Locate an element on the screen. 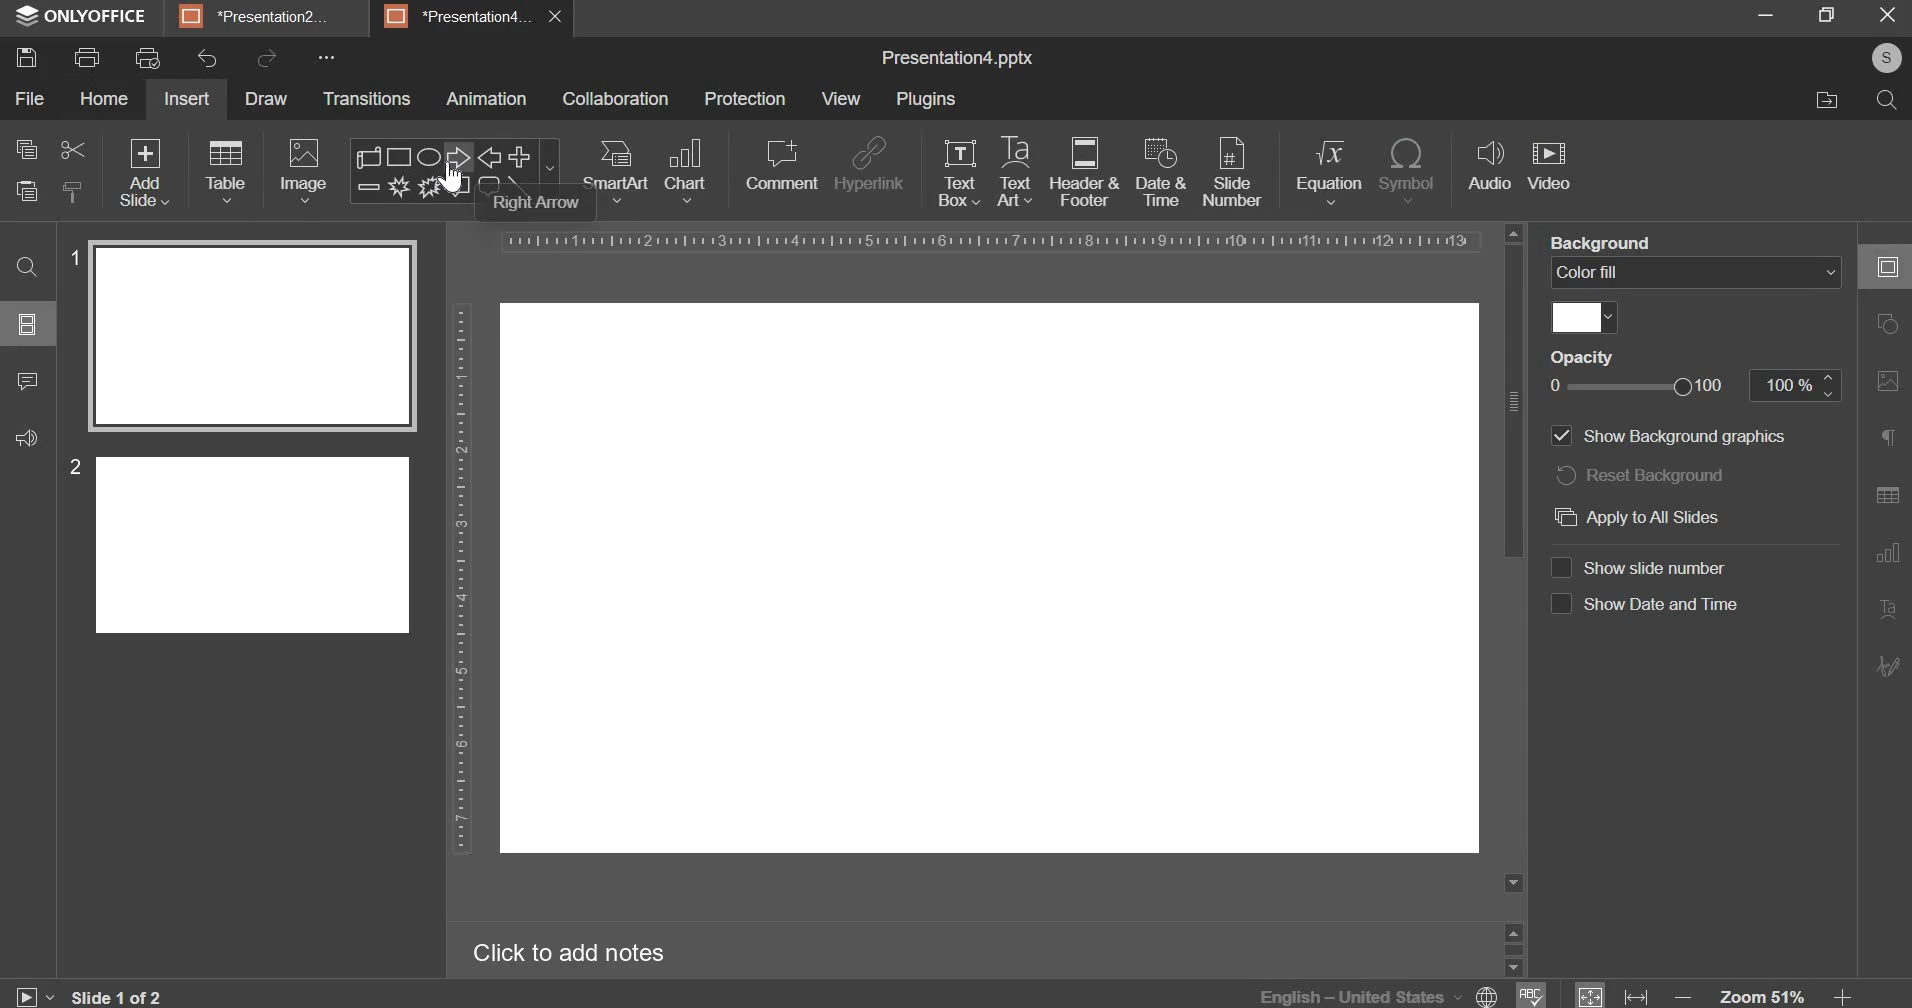  audio is located at coordinates (1489, 167).